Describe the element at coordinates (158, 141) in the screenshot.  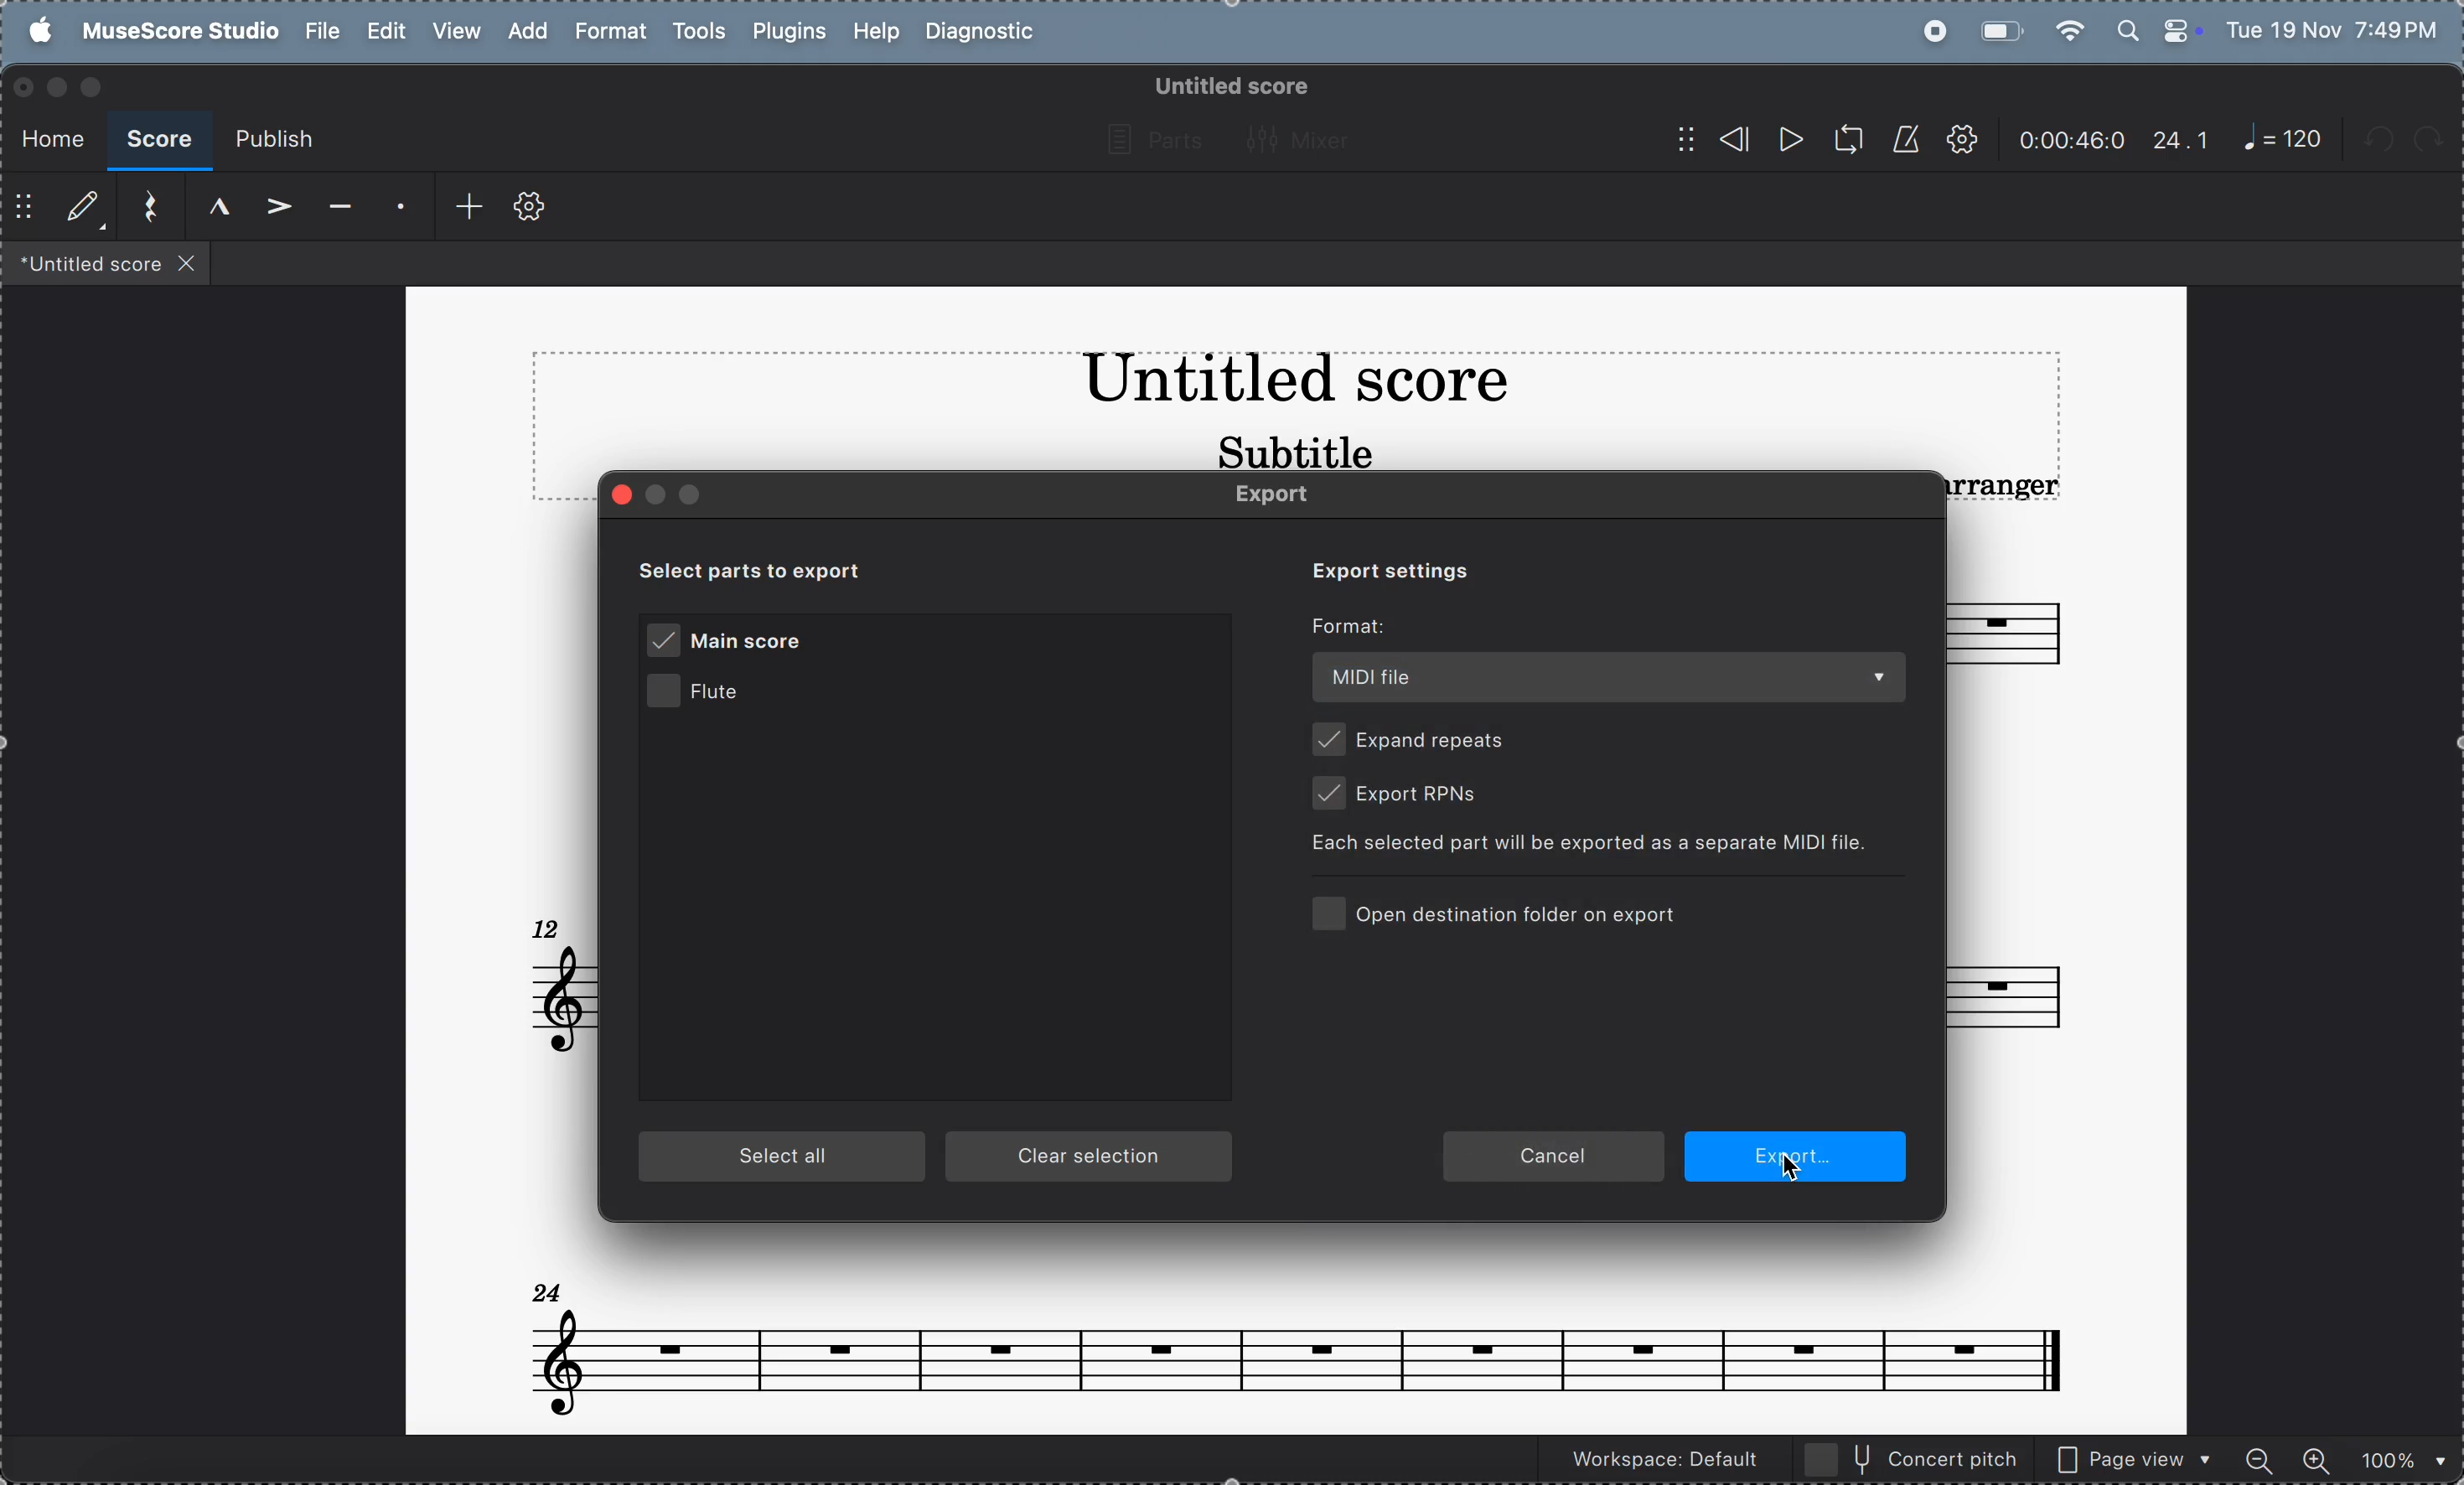
I see `score` at that location.